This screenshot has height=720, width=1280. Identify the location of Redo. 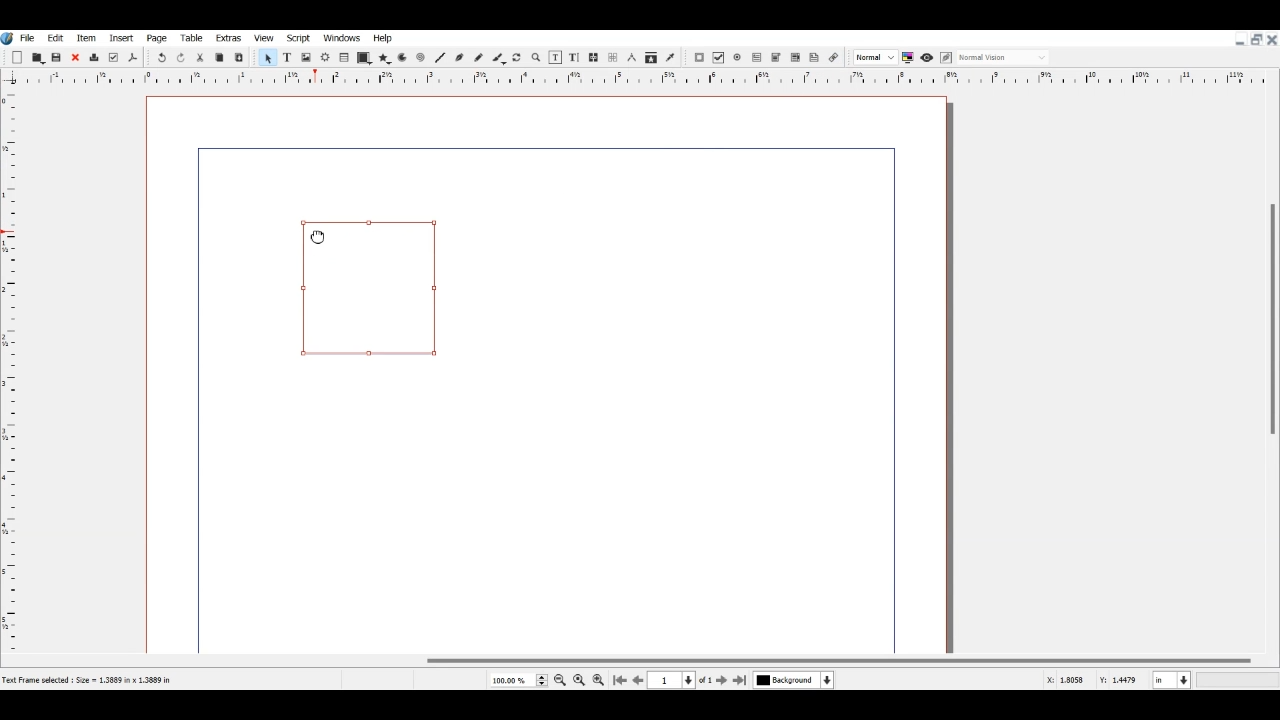
(182, 58).